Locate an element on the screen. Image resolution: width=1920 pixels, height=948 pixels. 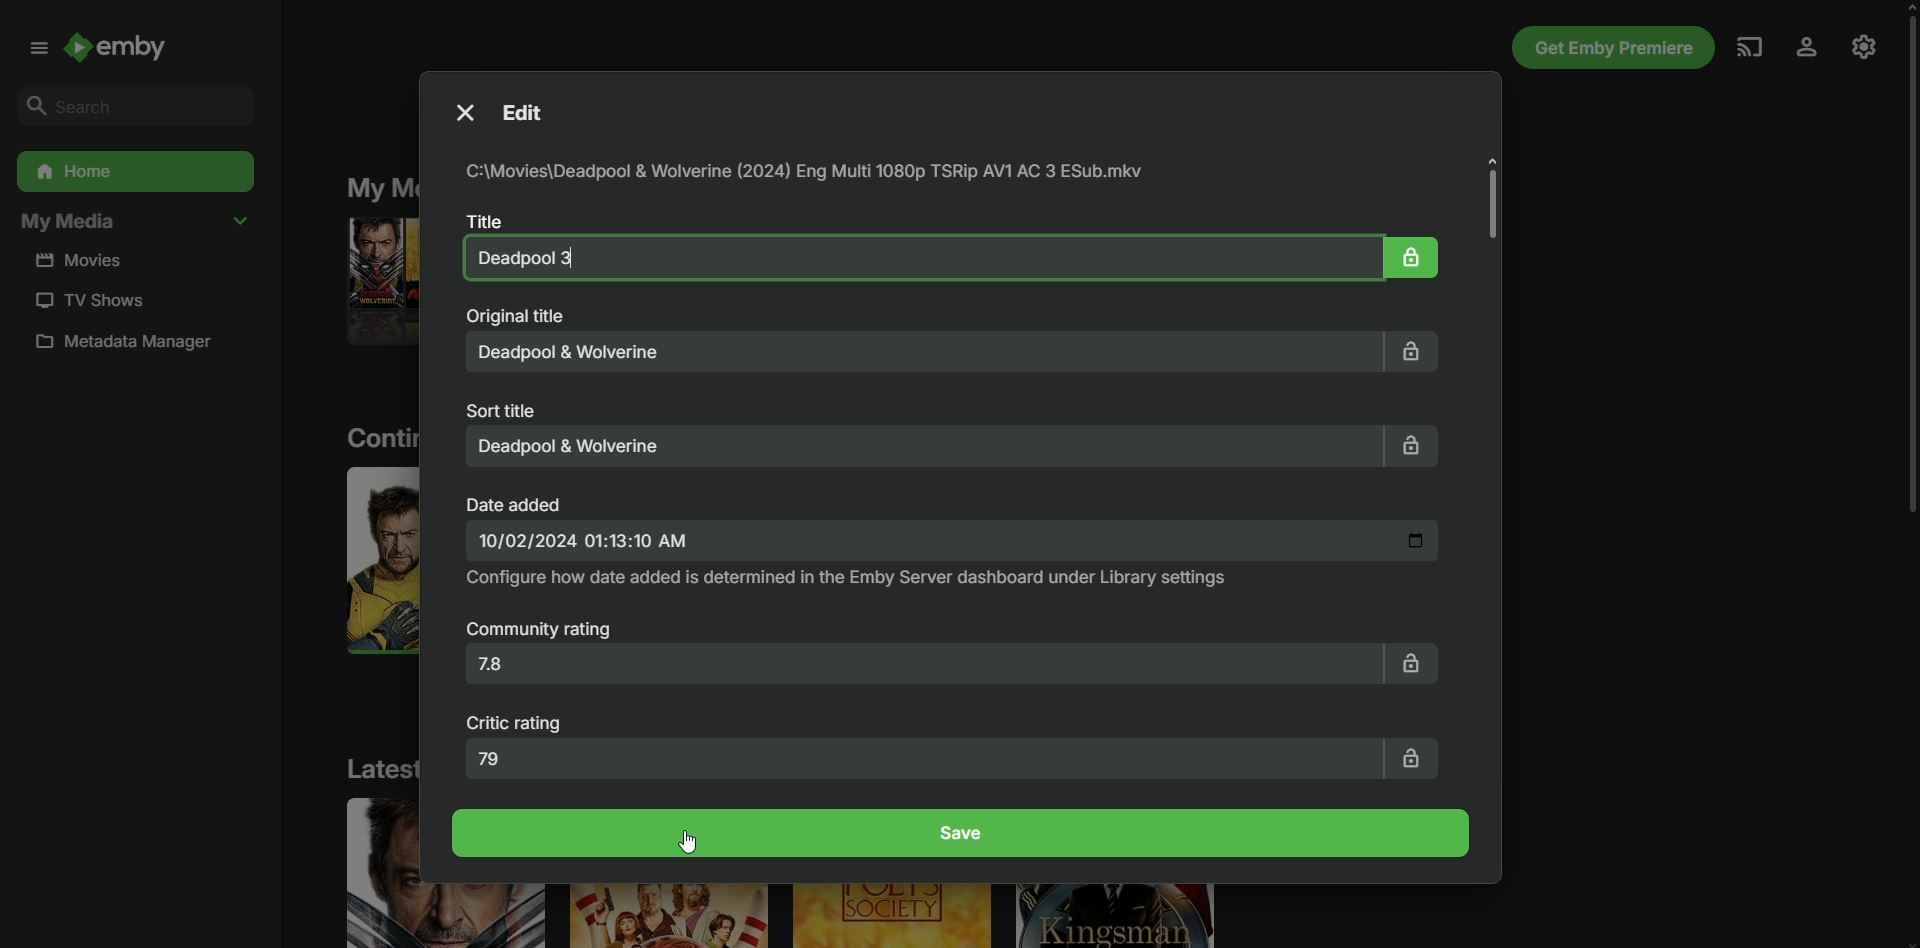
Lock is located at coordinates (1418, 351).